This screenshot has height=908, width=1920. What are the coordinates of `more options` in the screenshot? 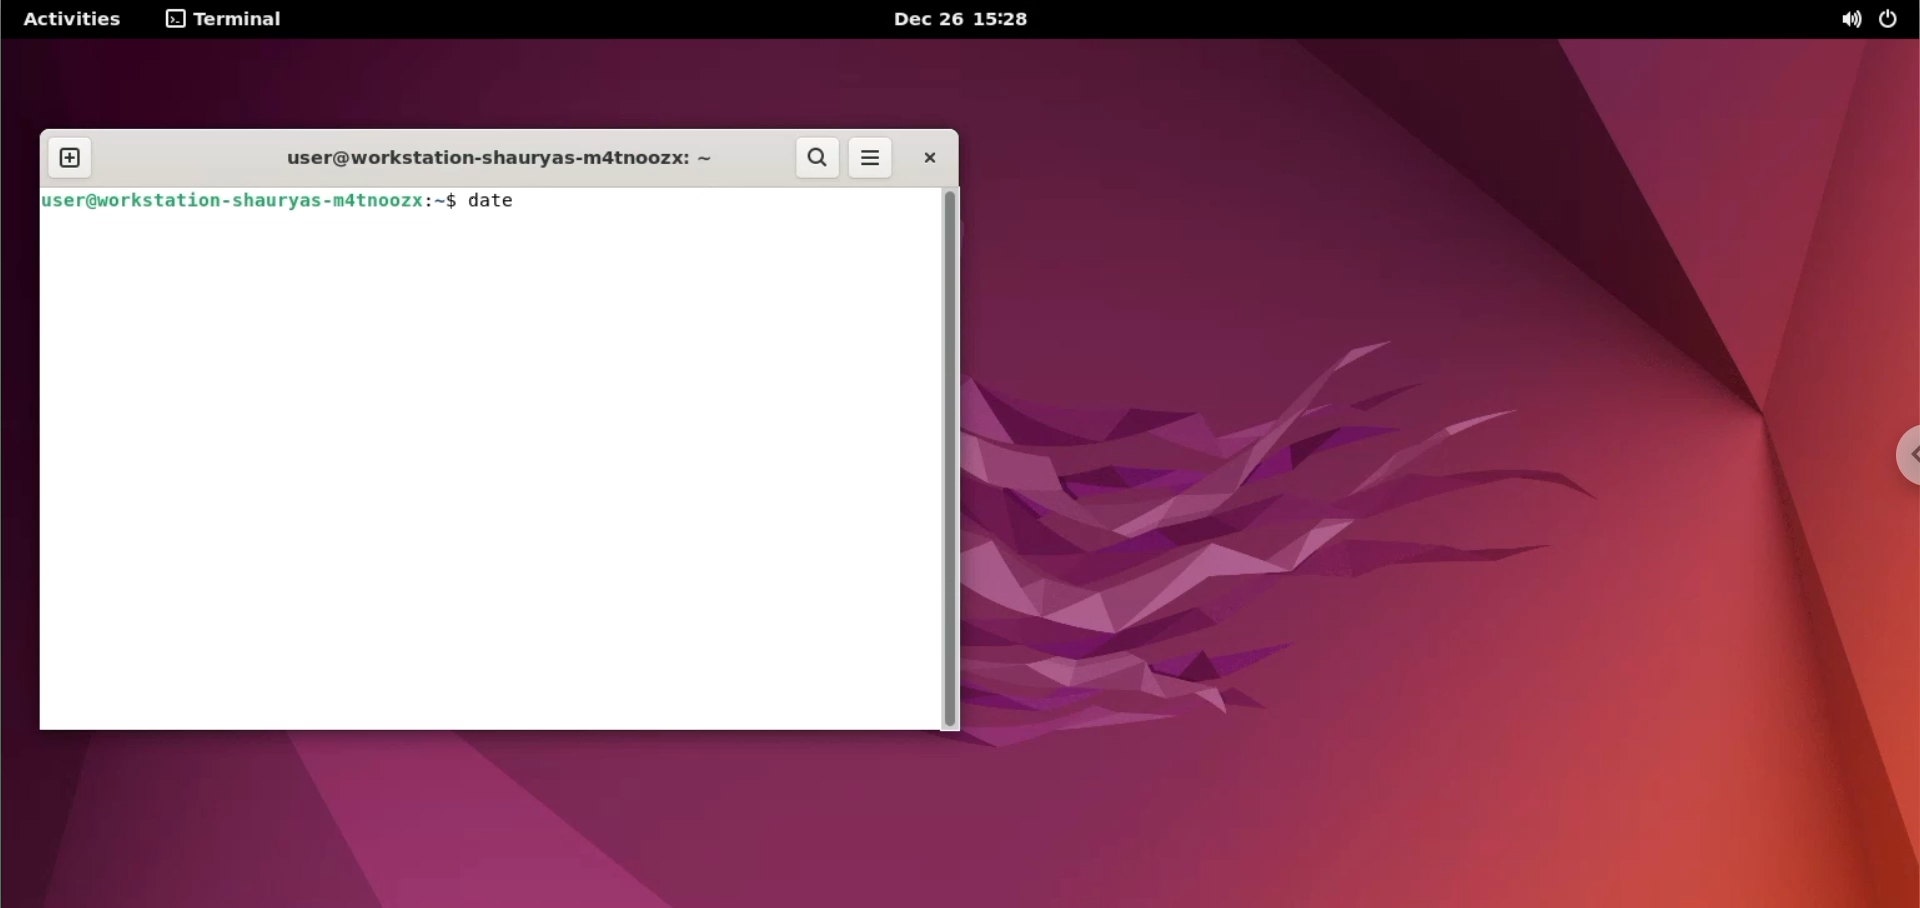 It's located at (872, 156).